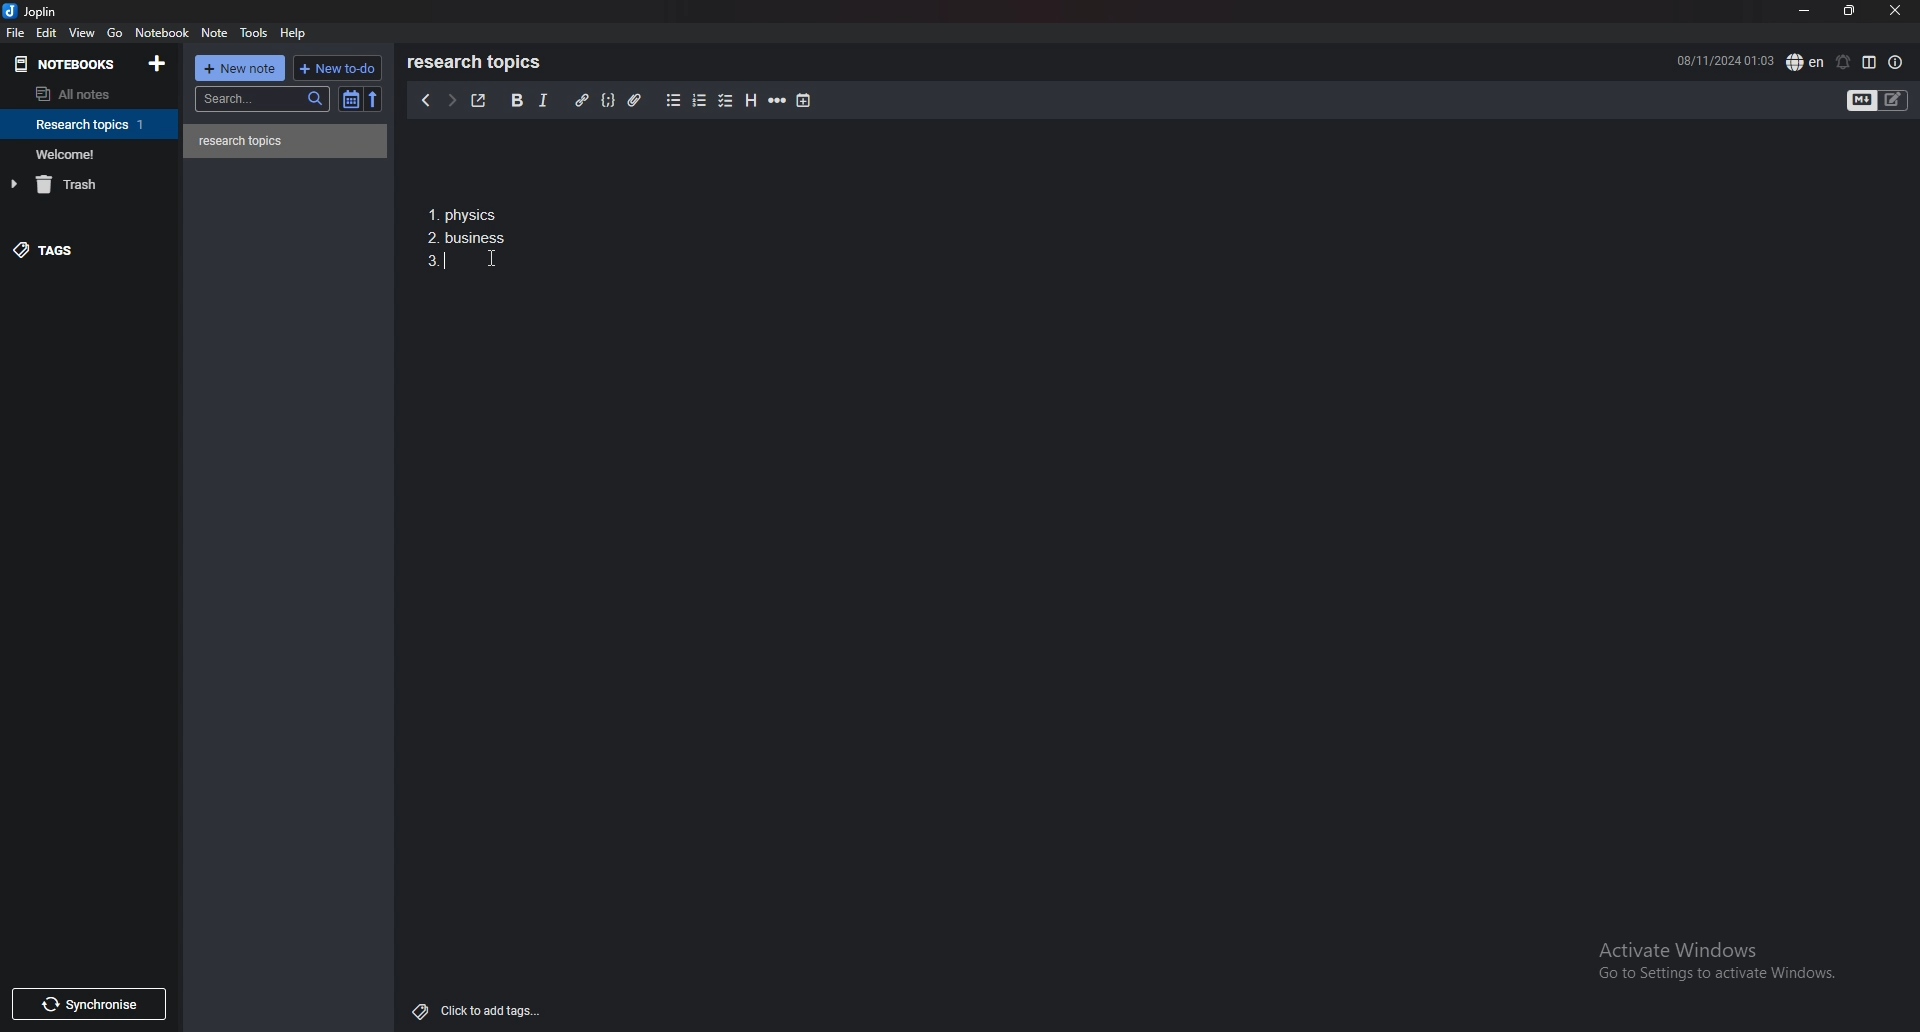 This screenshot has height=1032, width=1920. Describe the element at coordinates (1896, 62) in the screenshot. I see `note properties` at that location.